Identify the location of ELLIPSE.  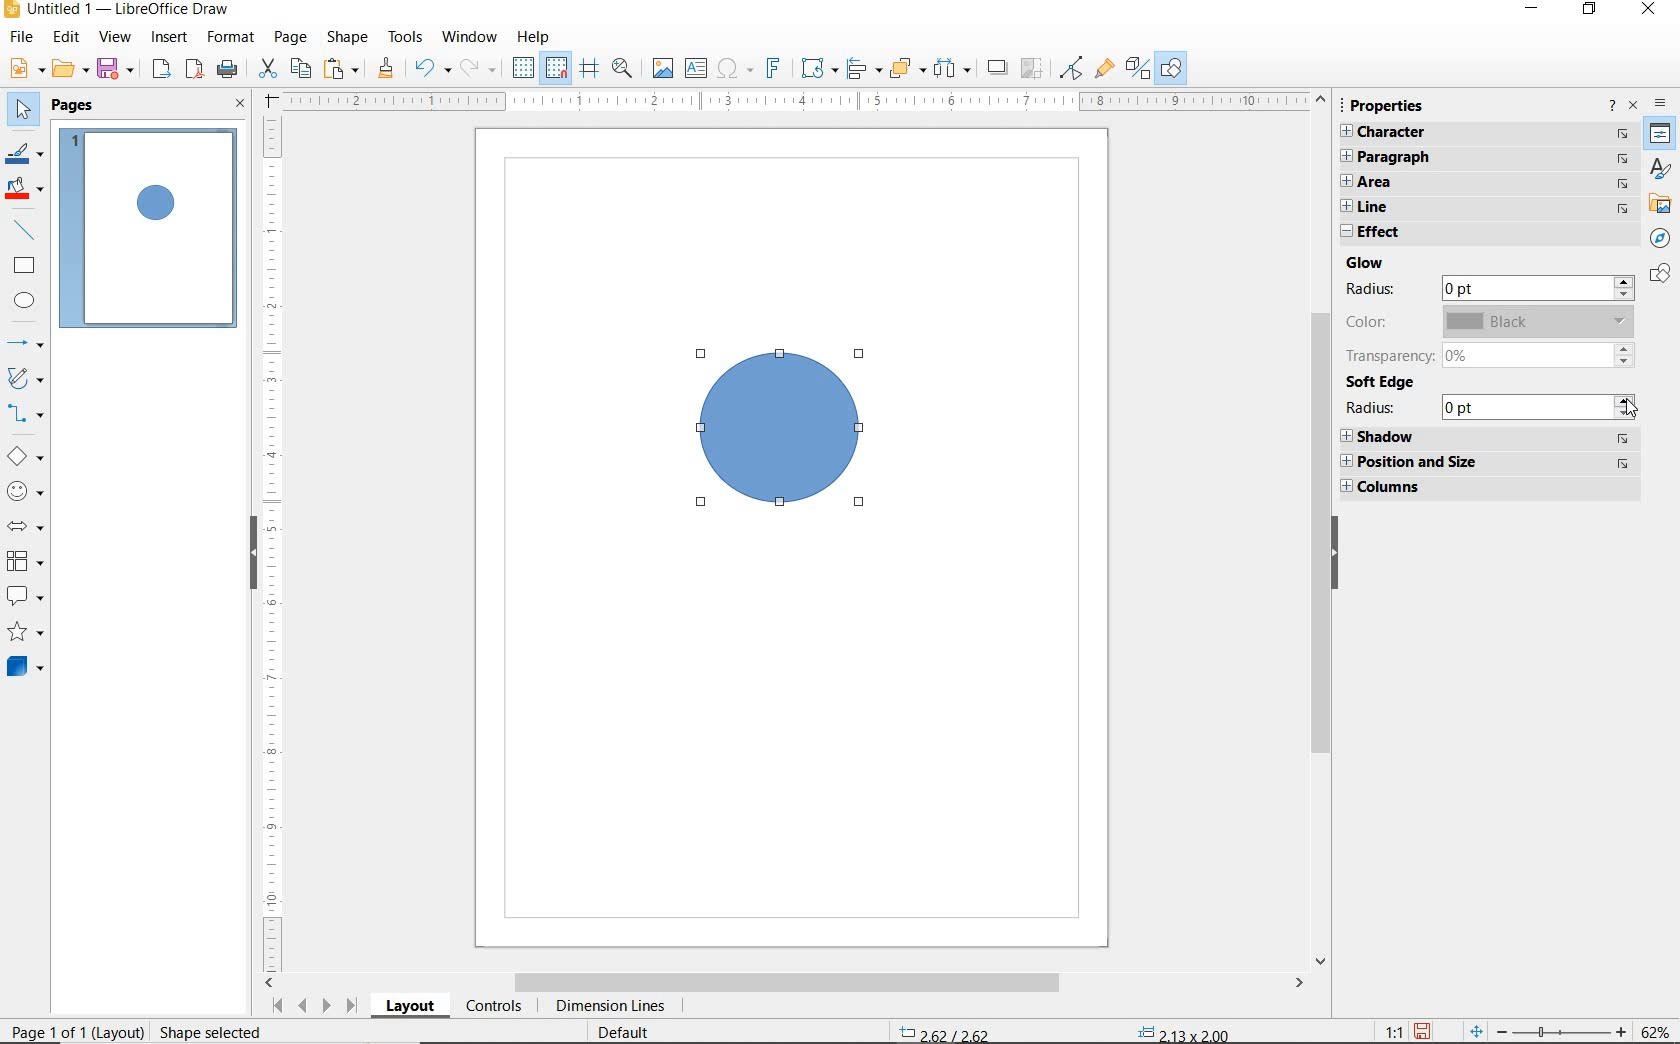
(27, 303).